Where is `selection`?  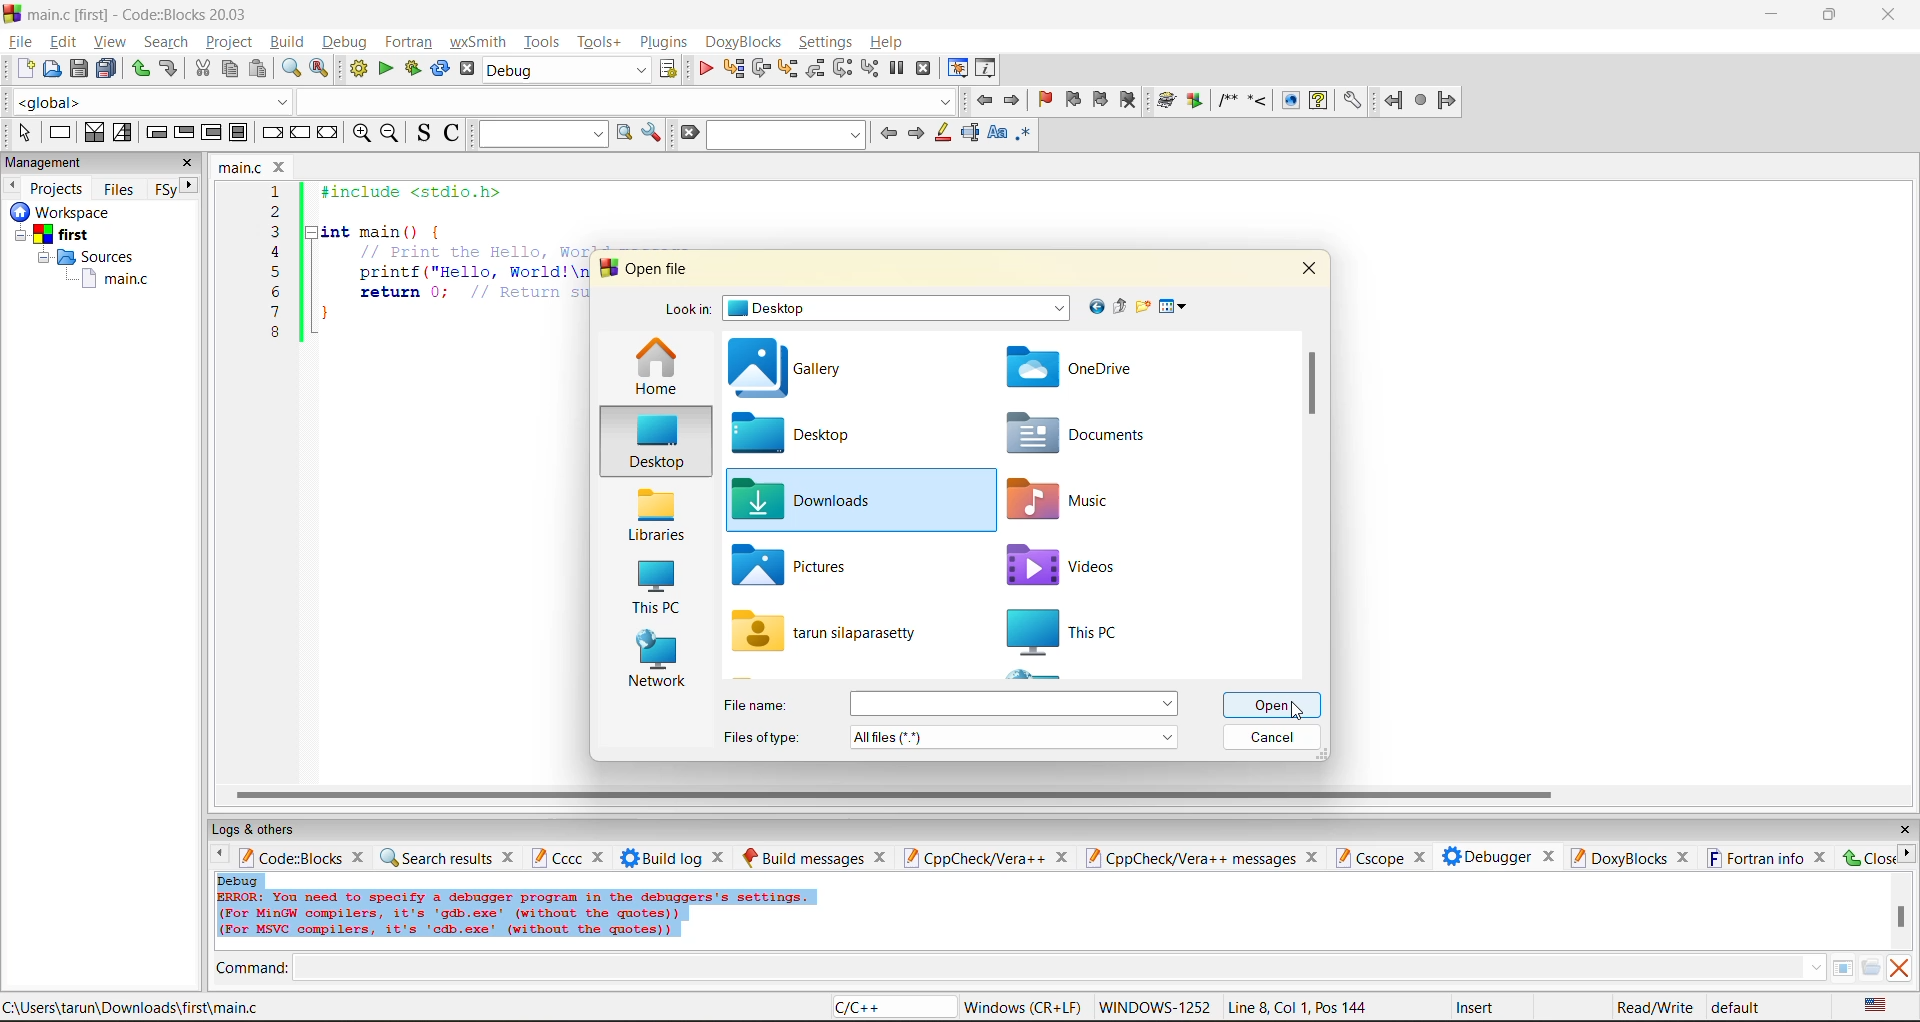 selection is located at coordinates (123, 133).